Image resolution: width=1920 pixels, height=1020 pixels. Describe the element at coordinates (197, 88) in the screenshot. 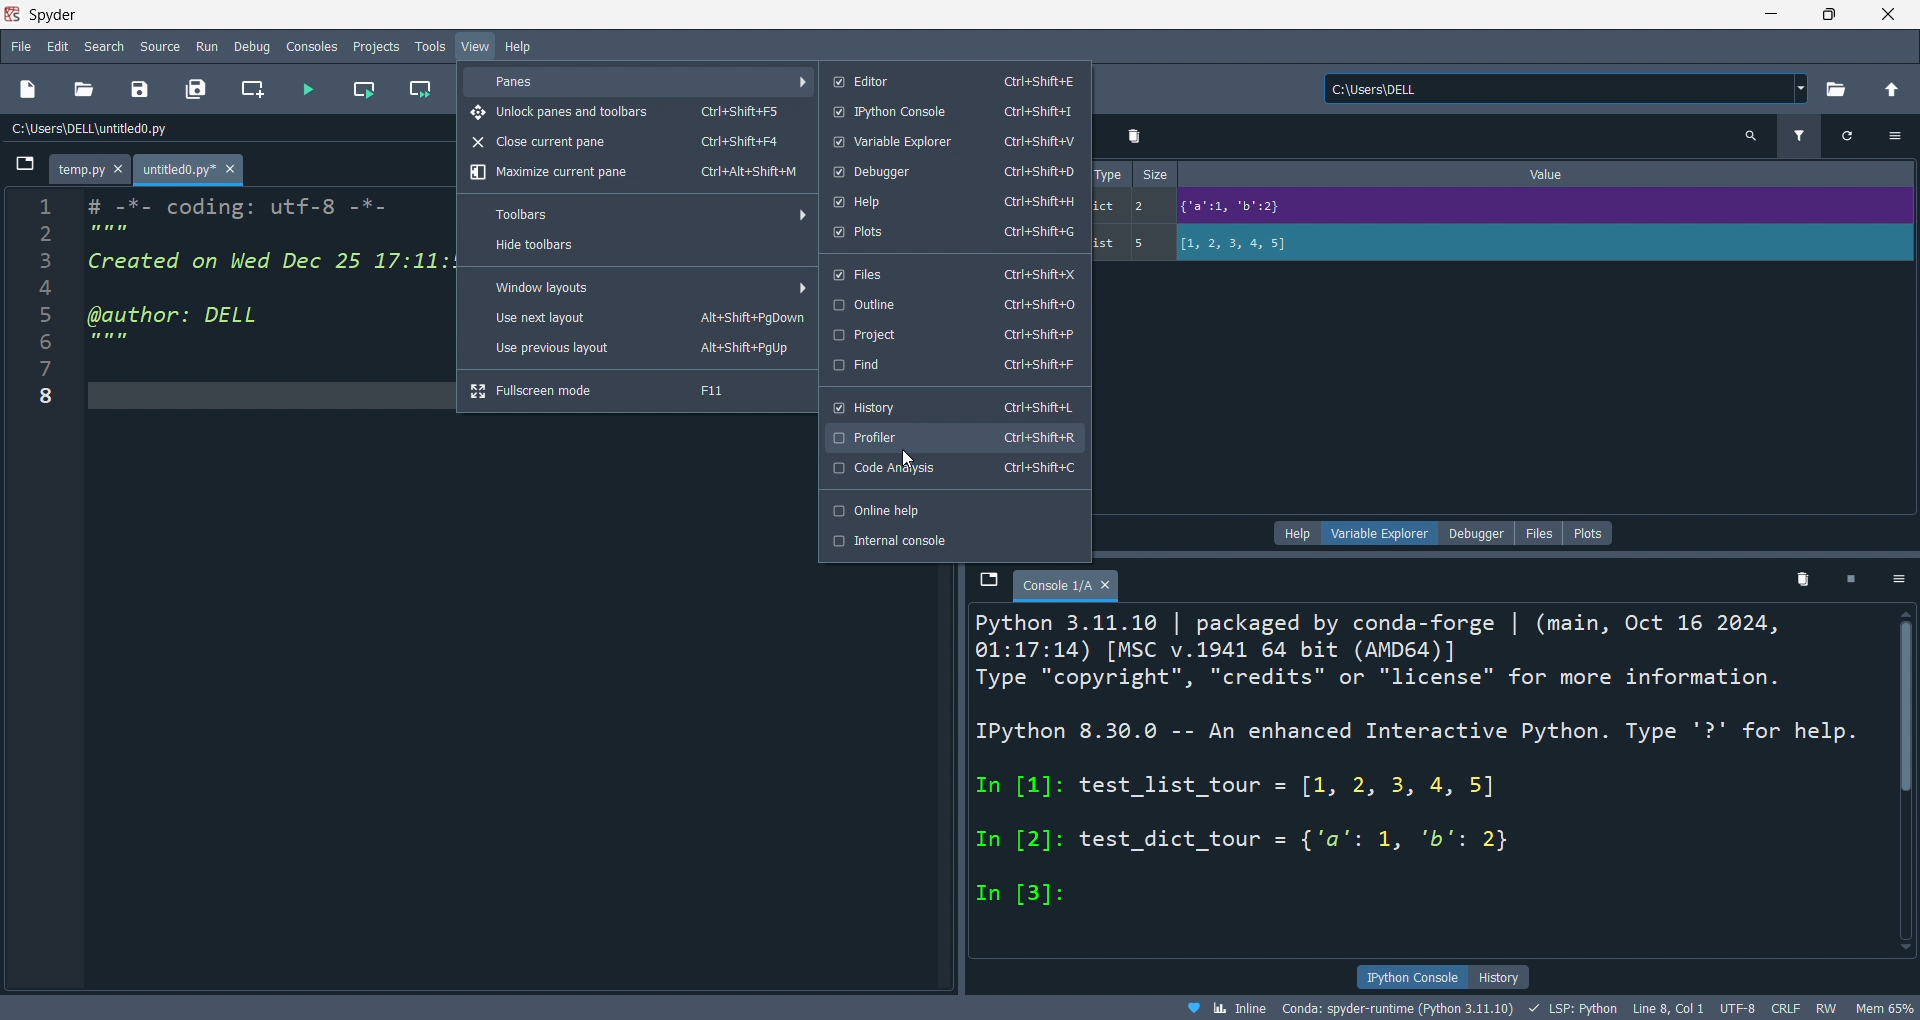

I see `save all` at that location.